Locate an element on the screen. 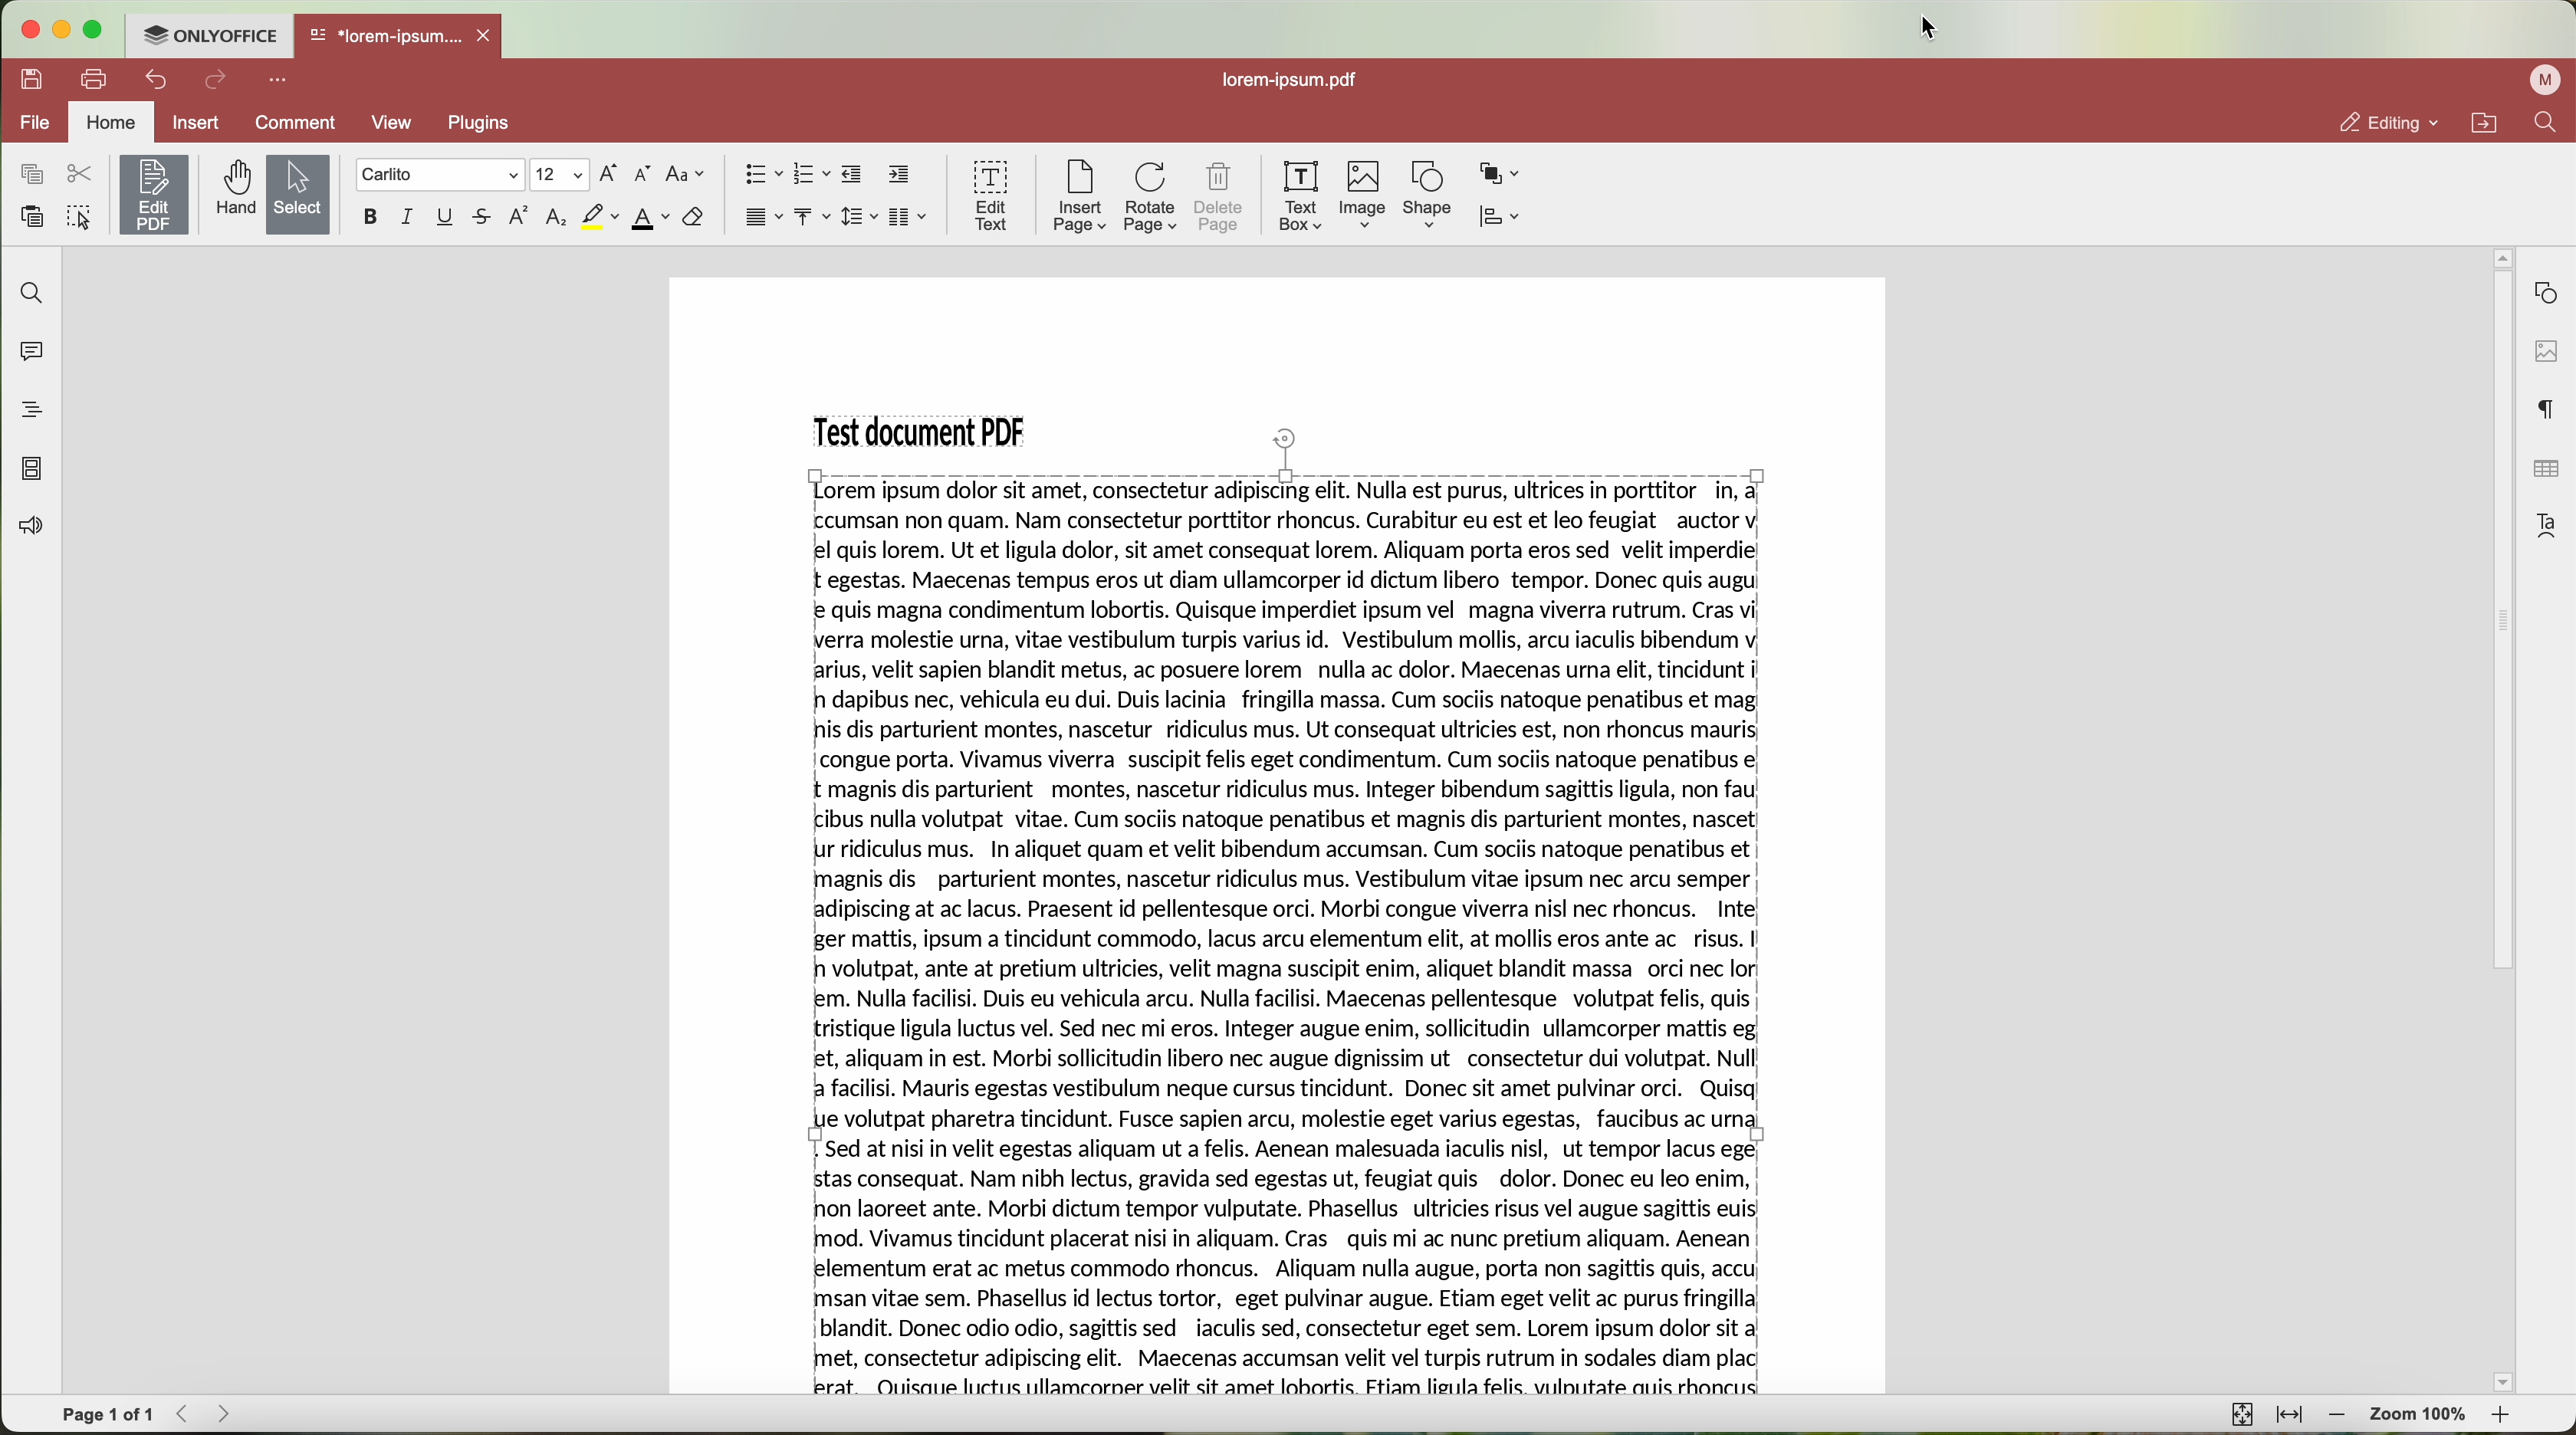 The height and width of the screenshot is (1435, 2576). Plugins is located at coordinates (481, 124).